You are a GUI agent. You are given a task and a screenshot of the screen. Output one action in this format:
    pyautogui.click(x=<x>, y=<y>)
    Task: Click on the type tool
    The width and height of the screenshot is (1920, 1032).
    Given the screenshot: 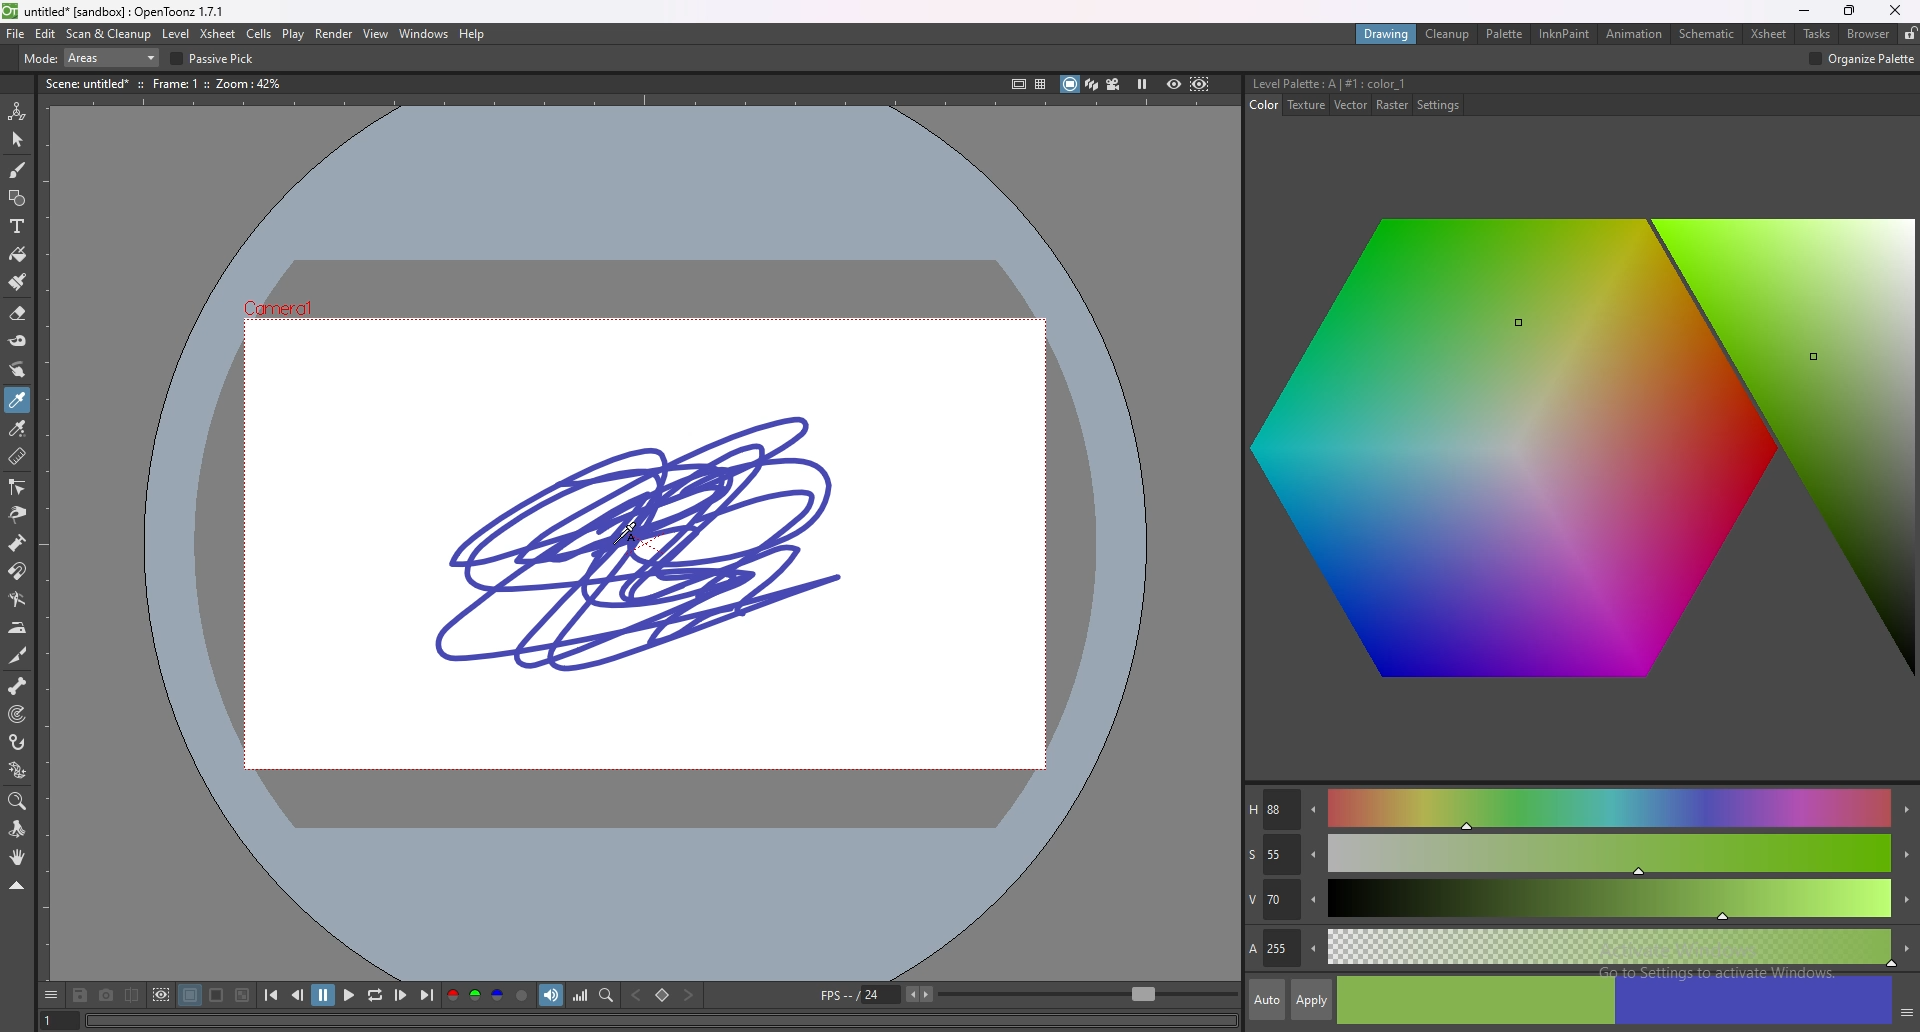 What is the action you would take?
    pyautogui.click(x=17, y=225)
    